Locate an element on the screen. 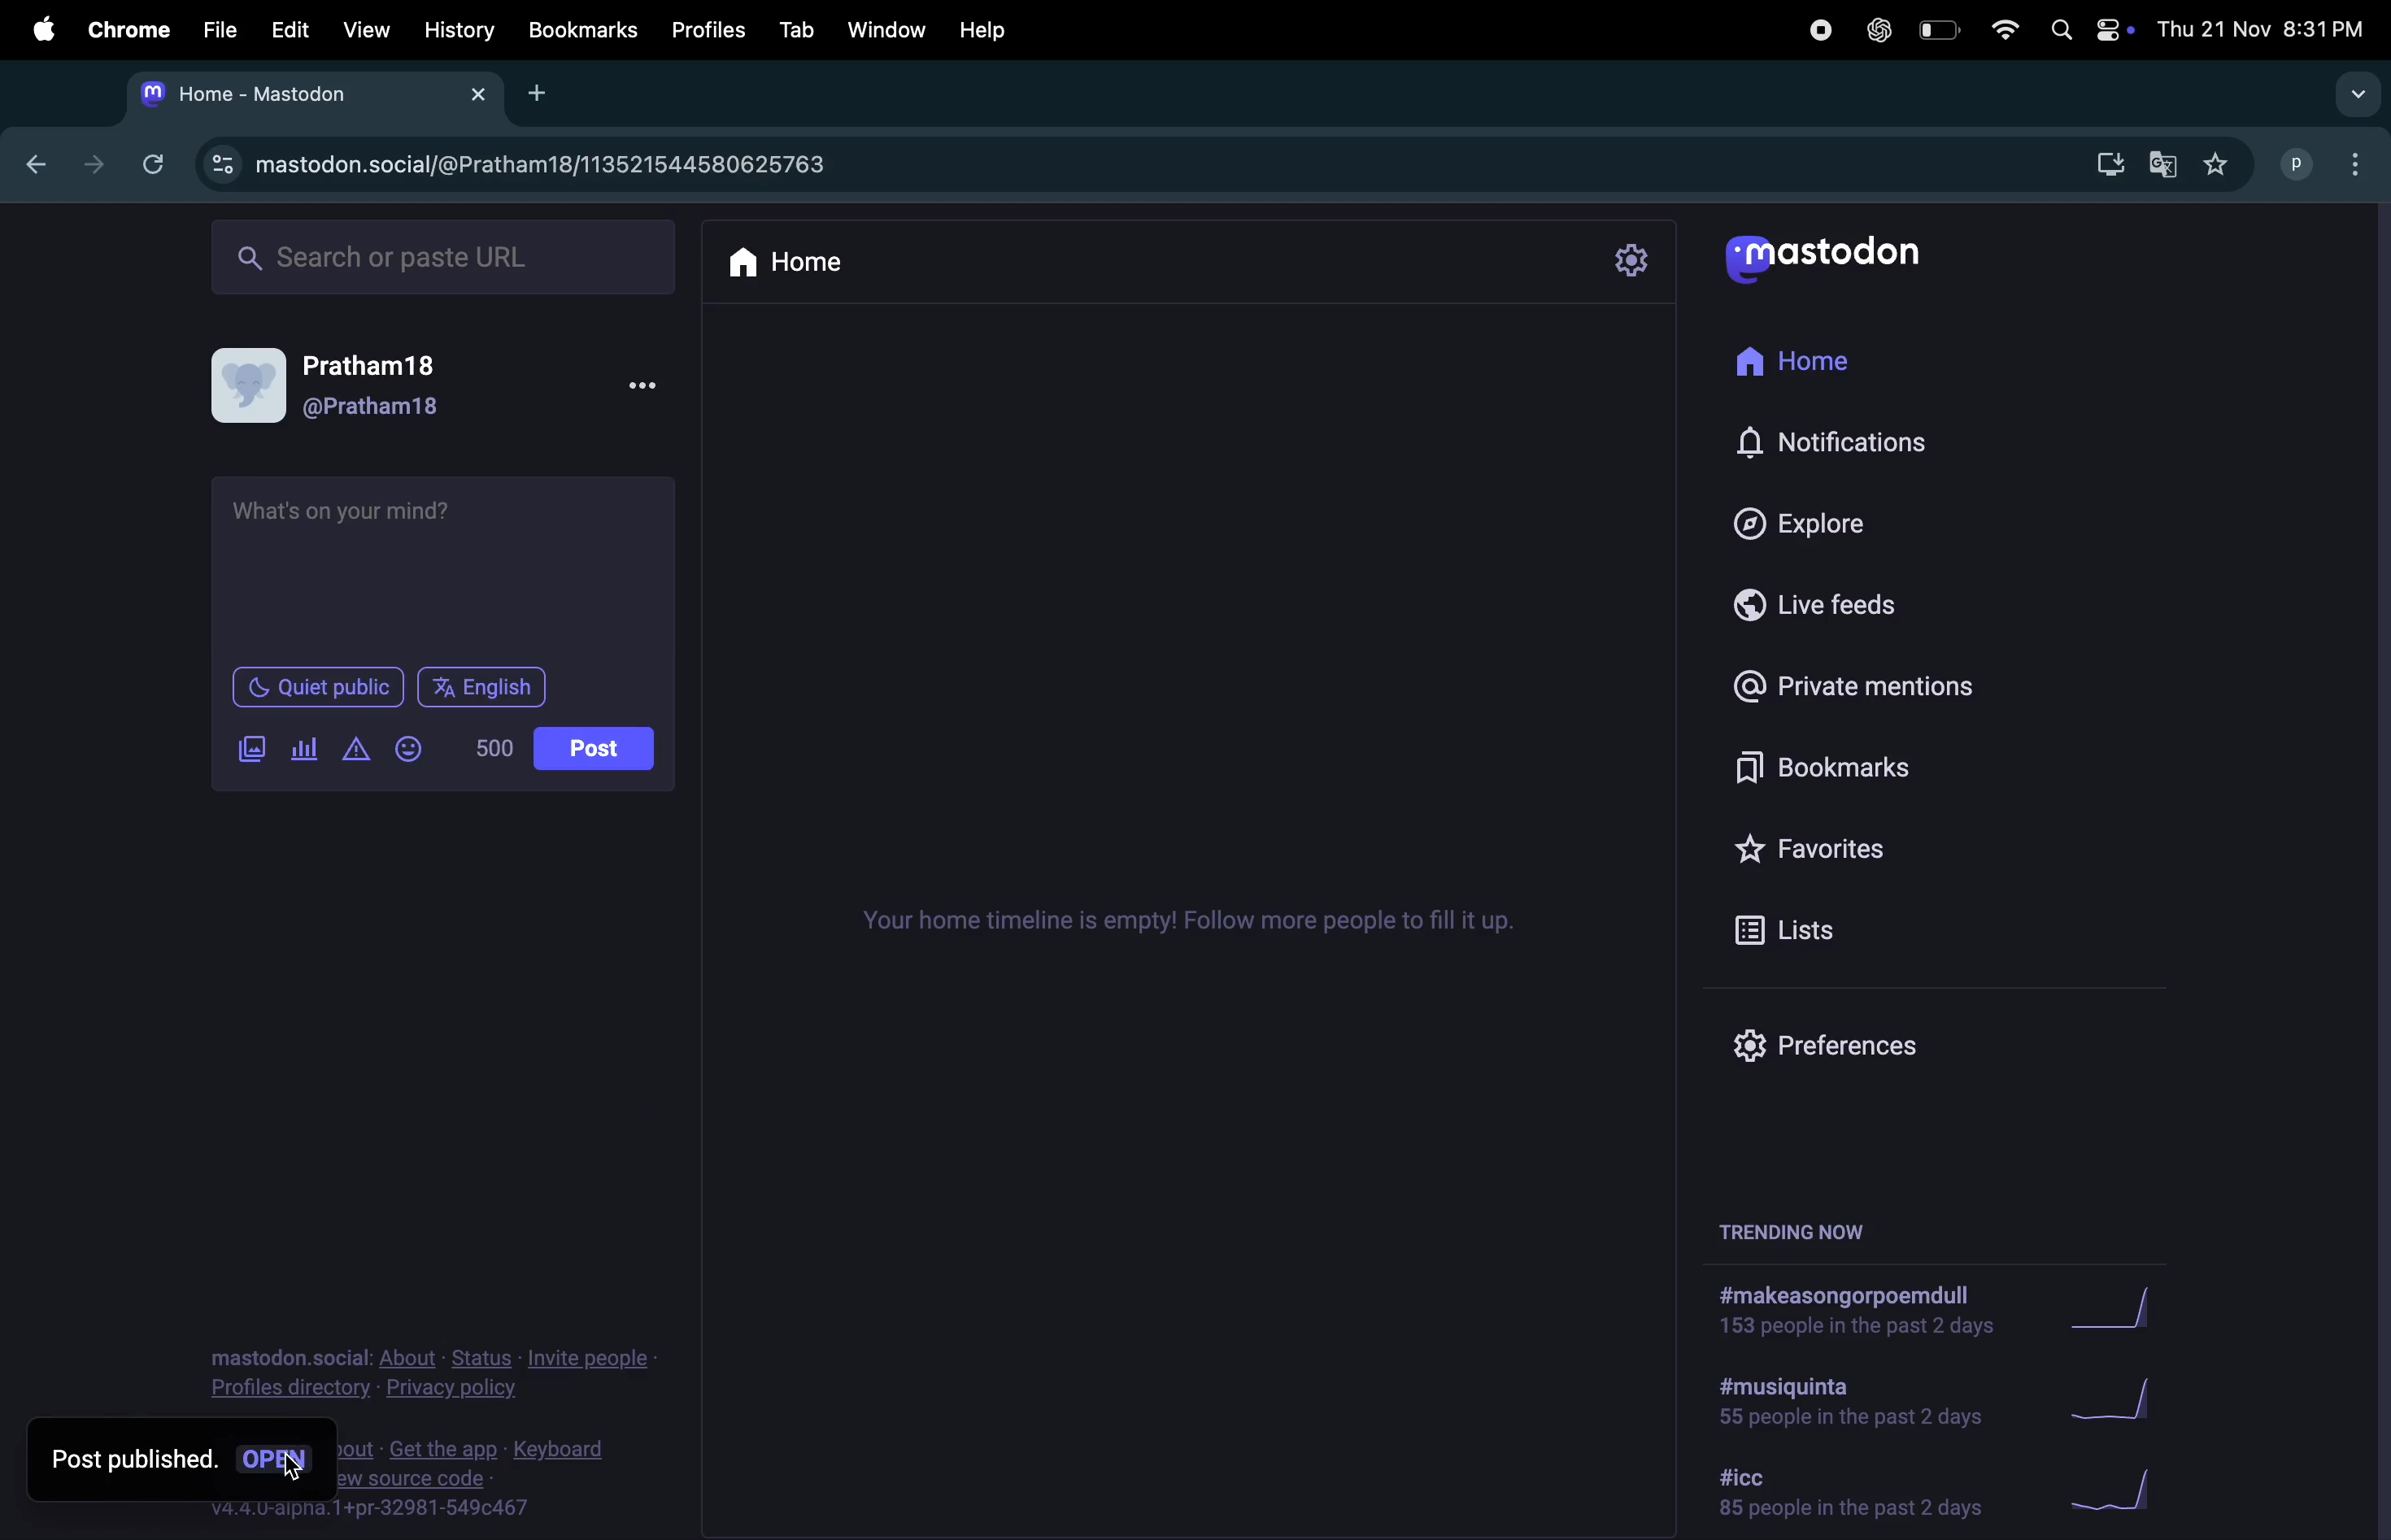  explore is located at coordinates (1818, 522).